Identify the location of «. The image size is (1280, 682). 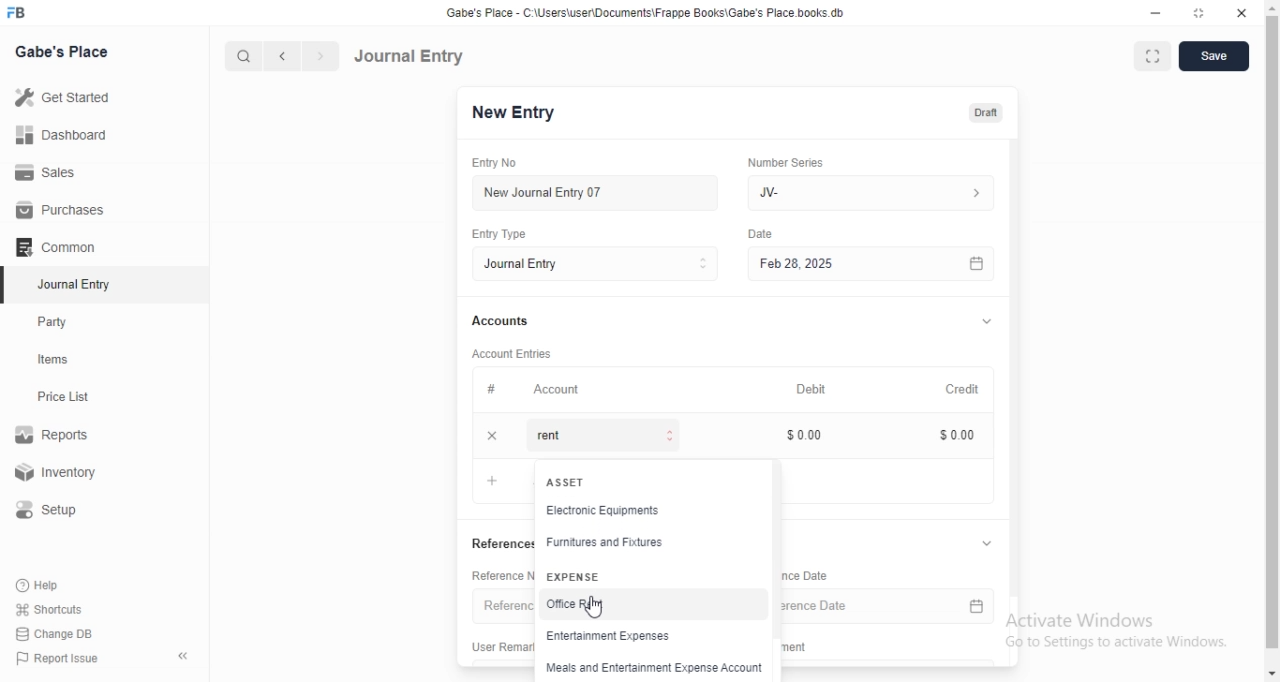
(185, 657).